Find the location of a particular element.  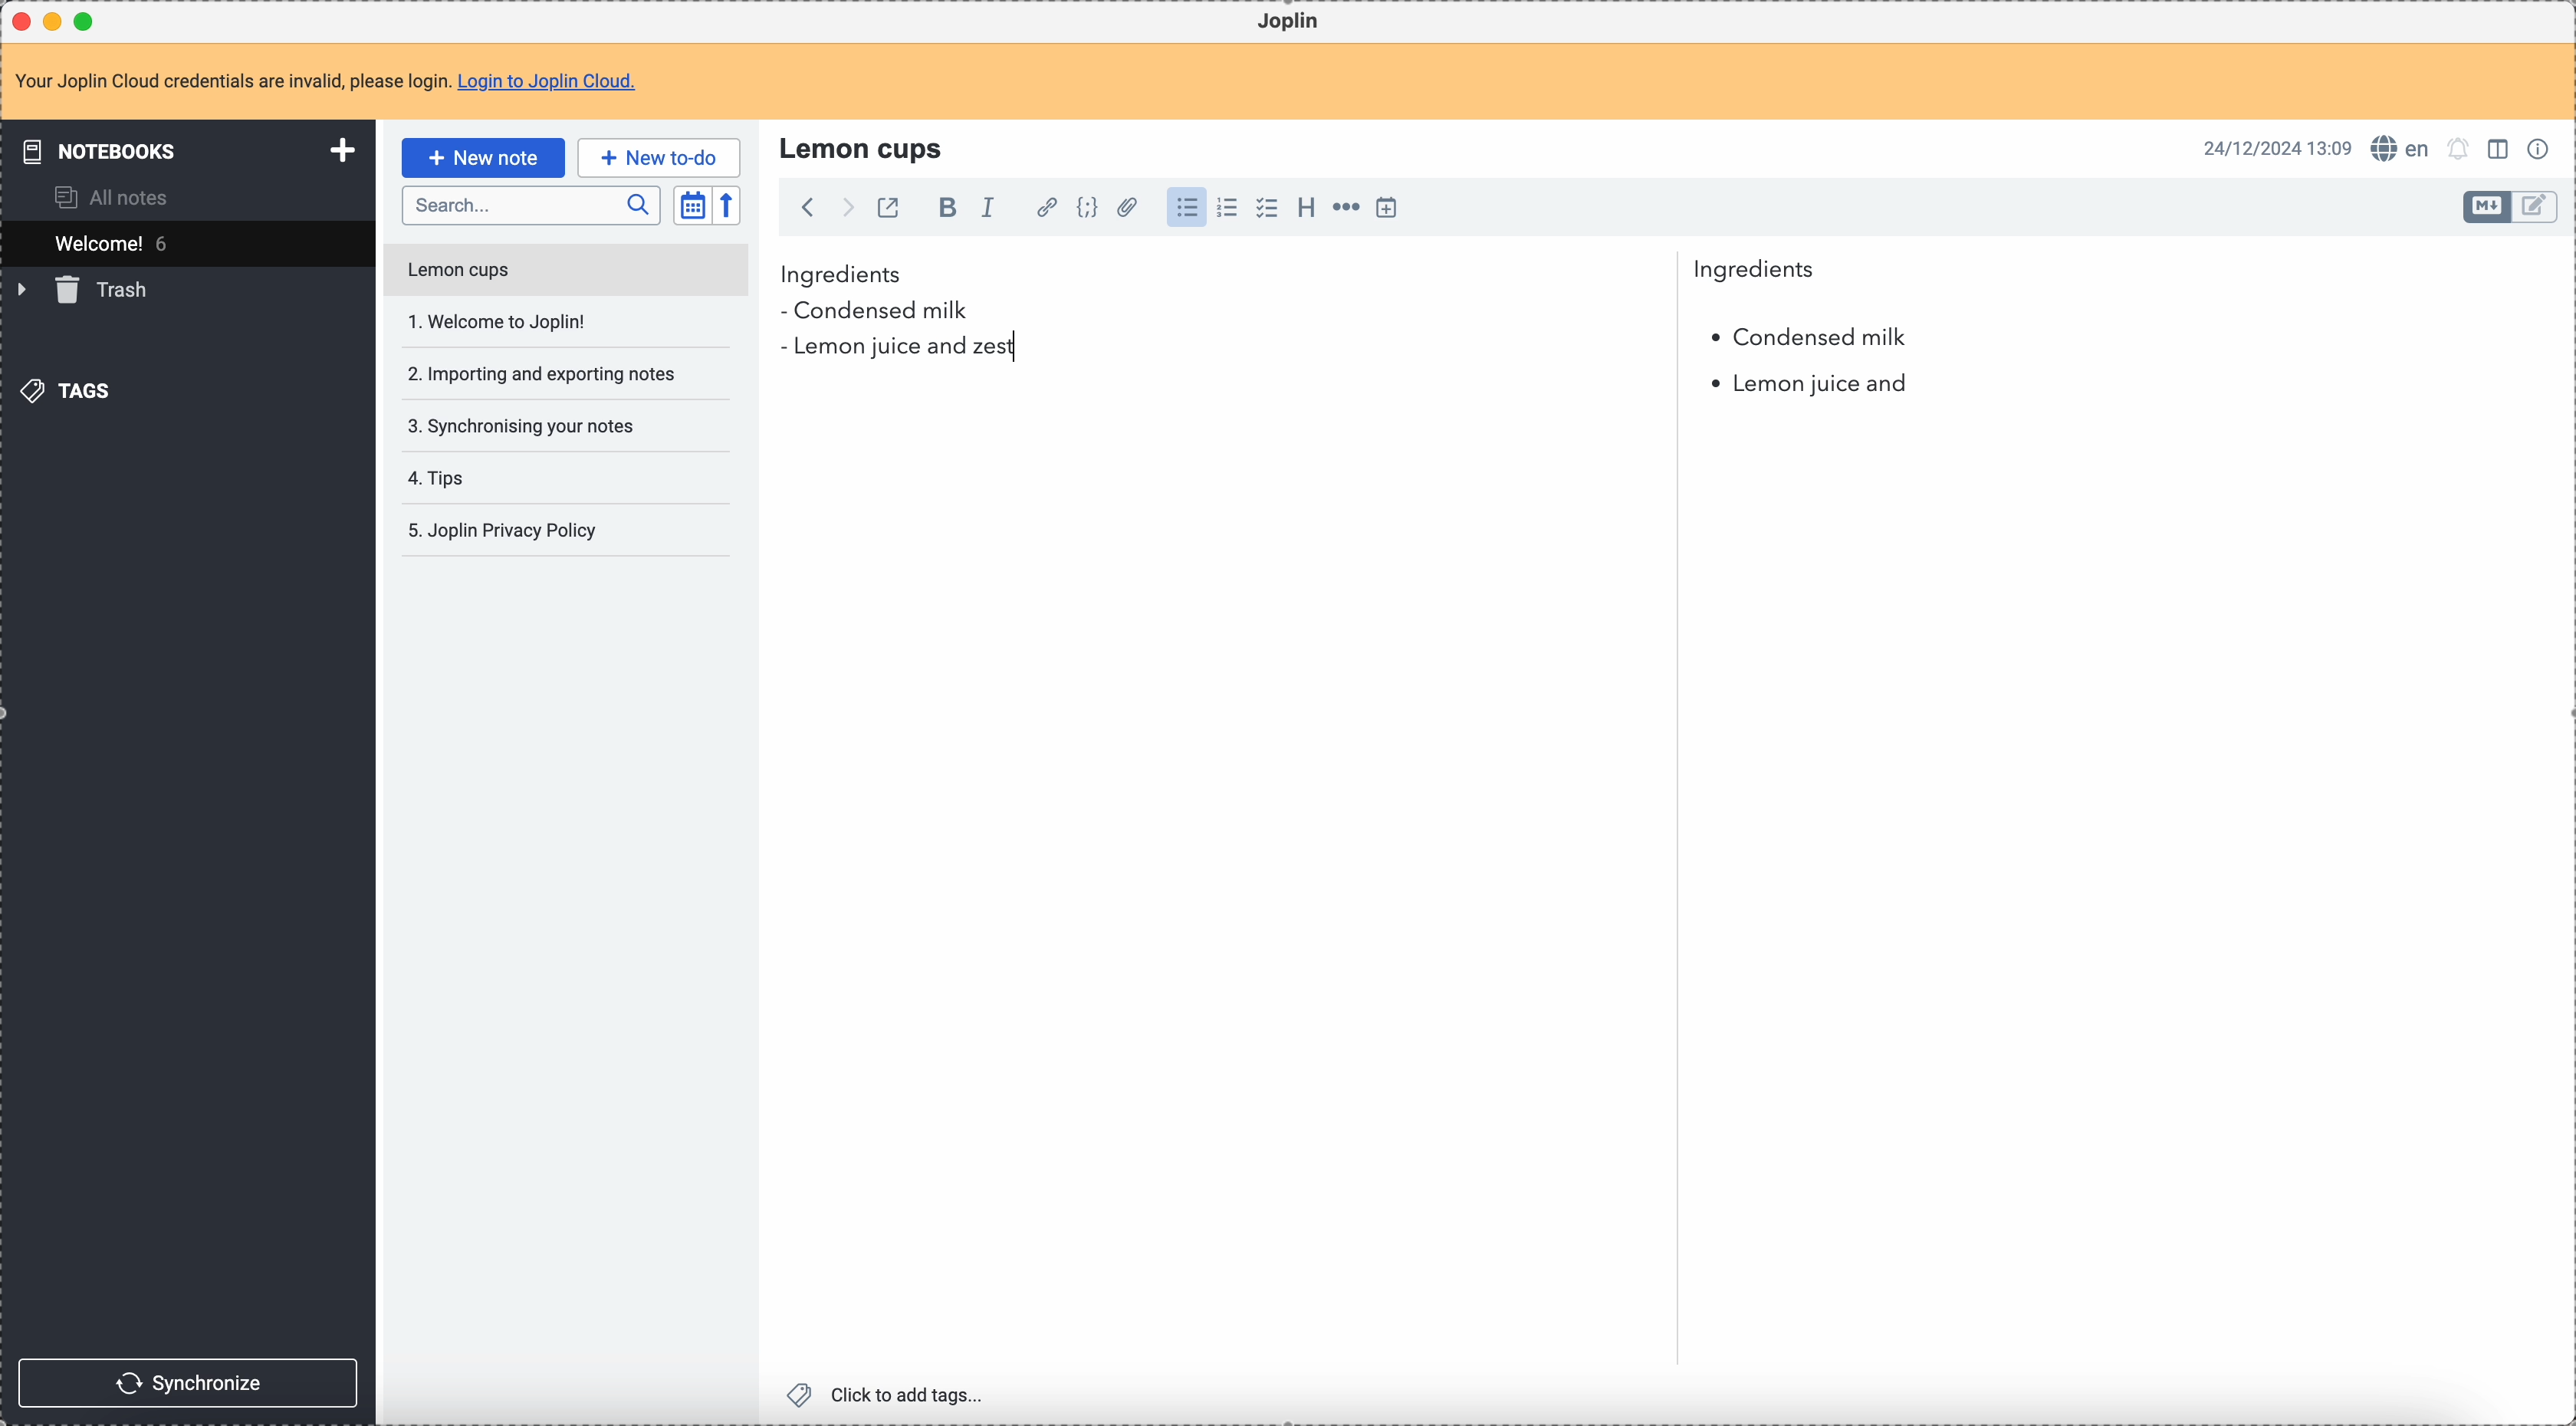

welcome to Joplin! is located at coordinates (499, 321).